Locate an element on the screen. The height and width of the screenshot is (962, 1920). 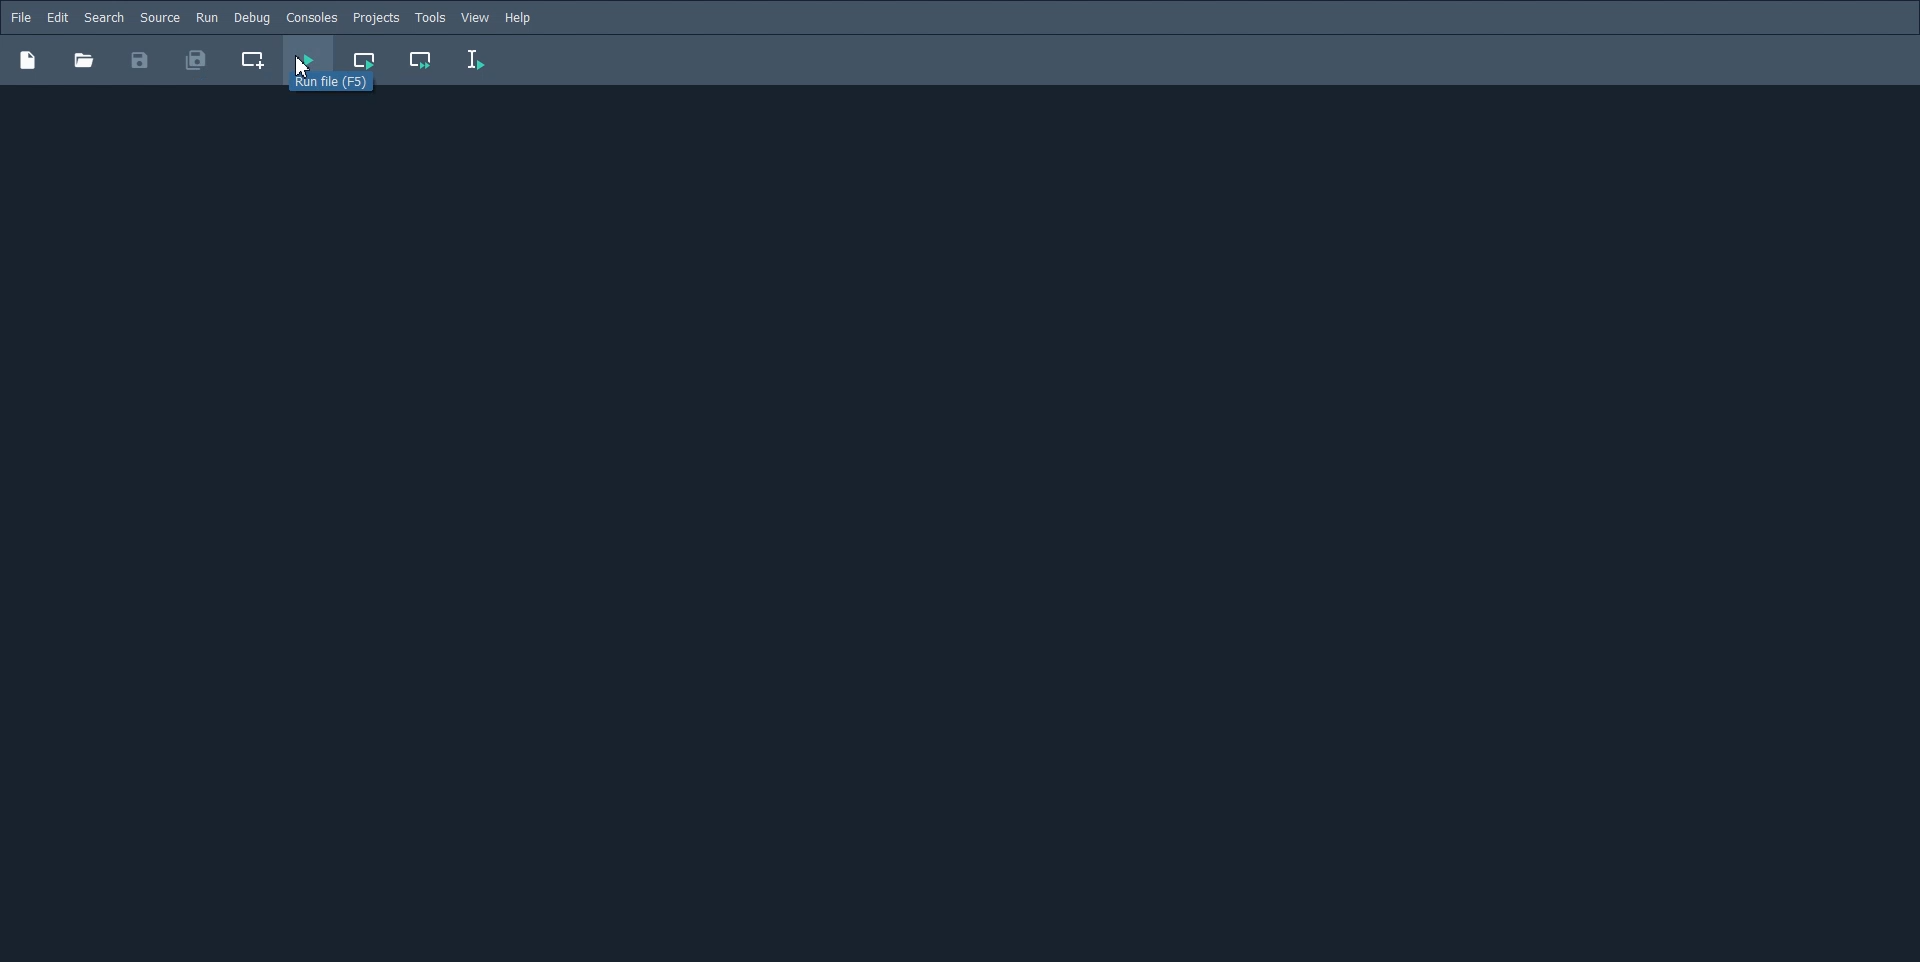
Run Current cell and go to next cell is located at coordinates (422, 61).